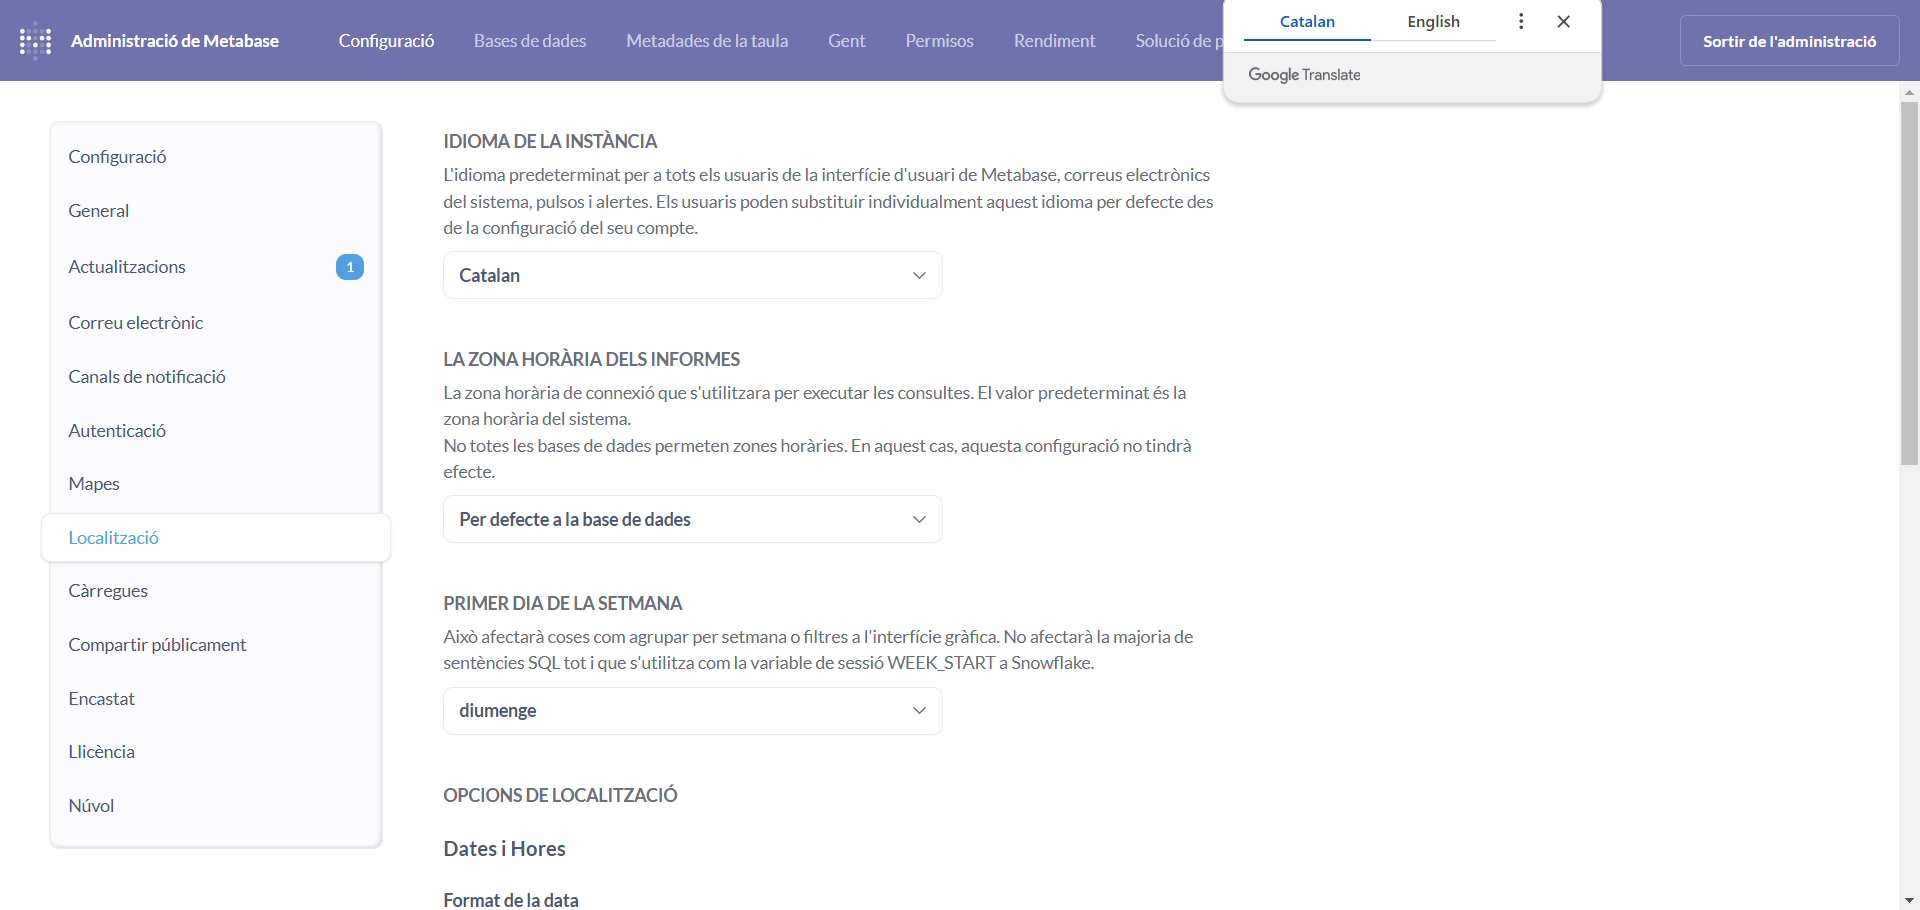 The height and width of the screenshot is (910, 1920). What do you see at coordinates (1305, 22) in the screenshot?
I see `catalan` at bounding box center [1305, 22].